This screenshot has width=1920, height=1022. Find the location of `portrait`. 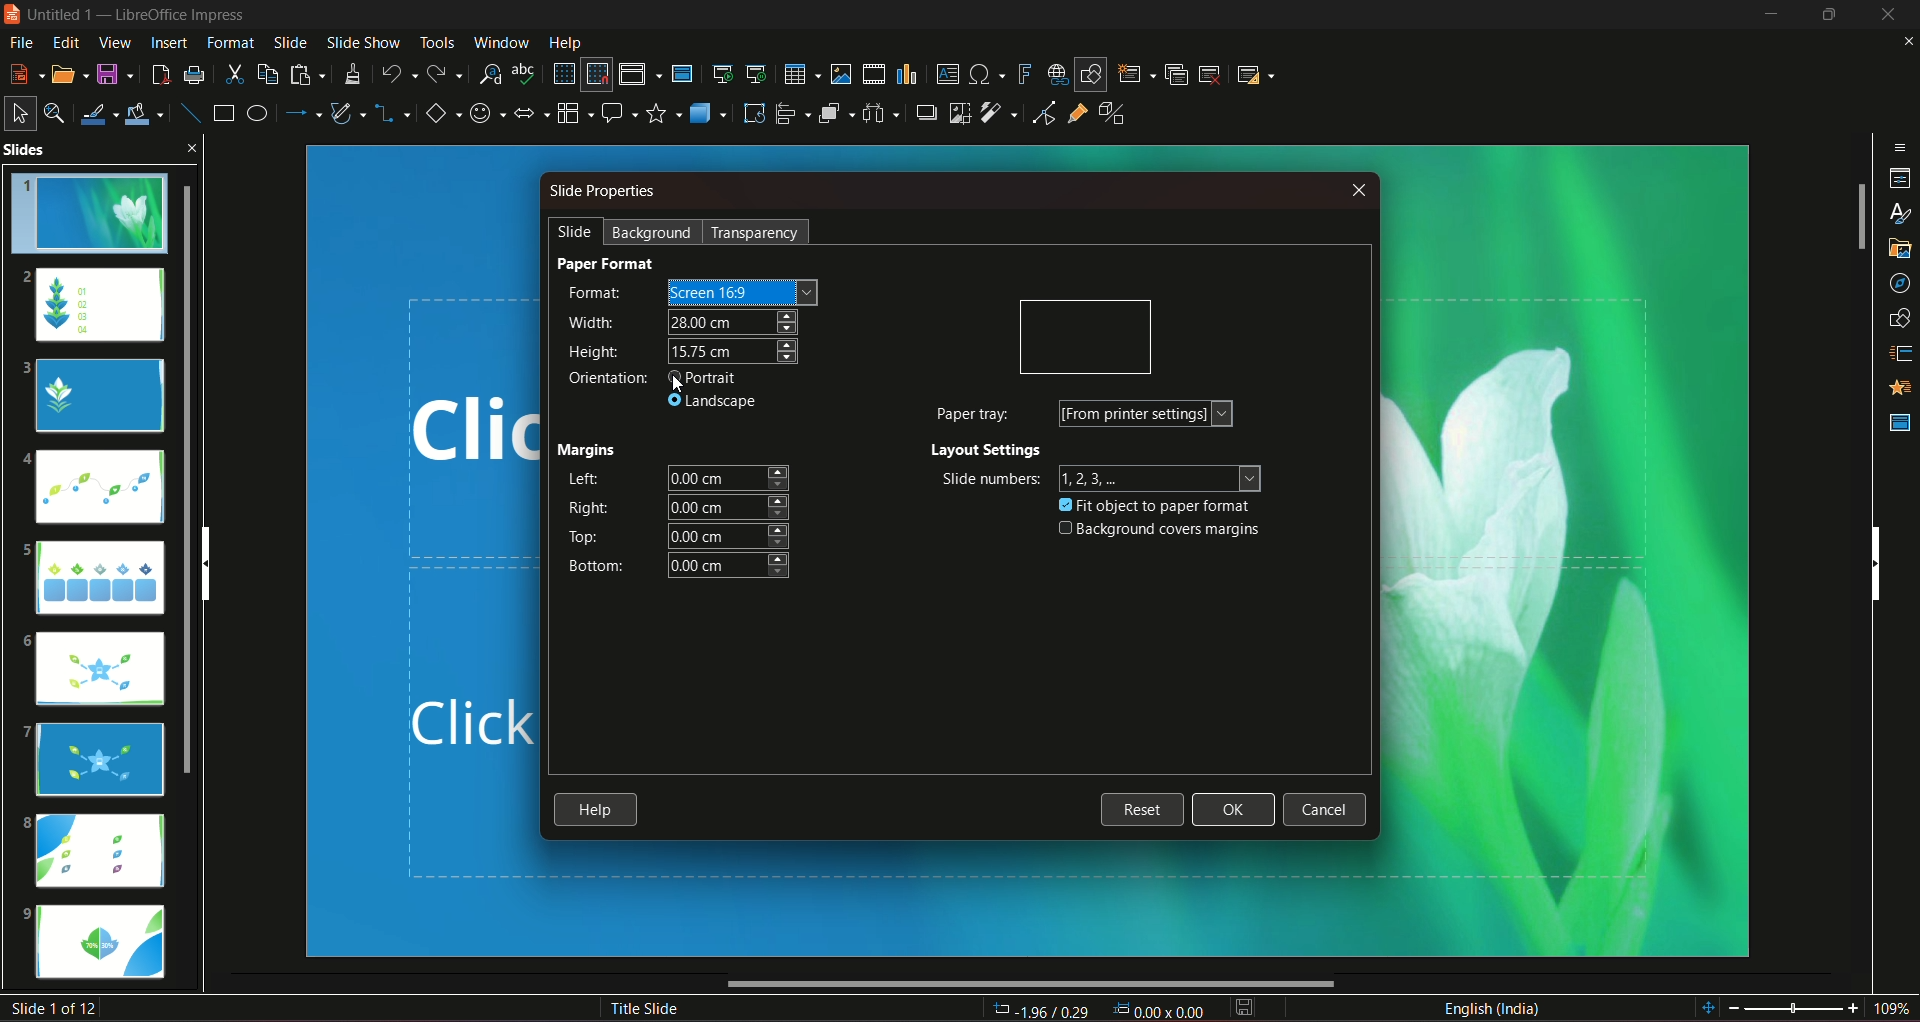

portrait is located at coordinates (713, 380).